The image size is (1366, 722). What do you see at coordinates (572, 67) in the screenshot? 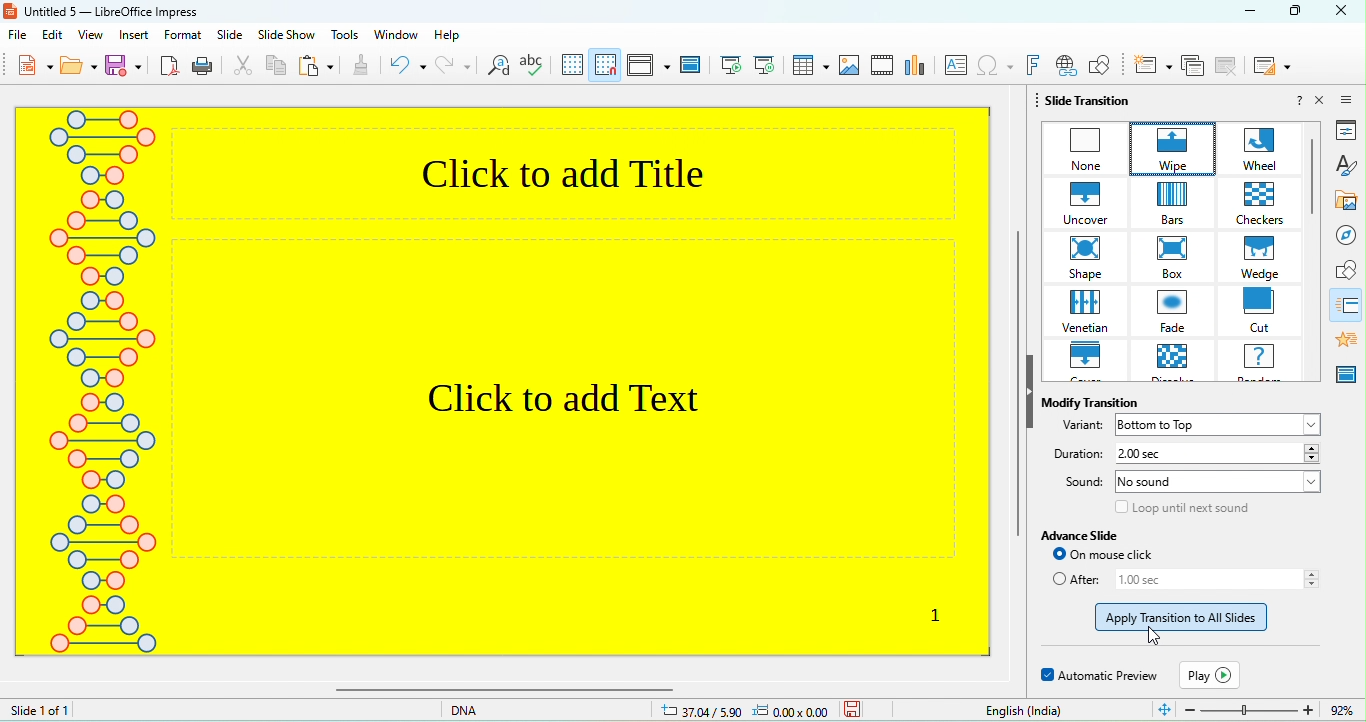
I see `display grid` at bounding box center [572, 67].